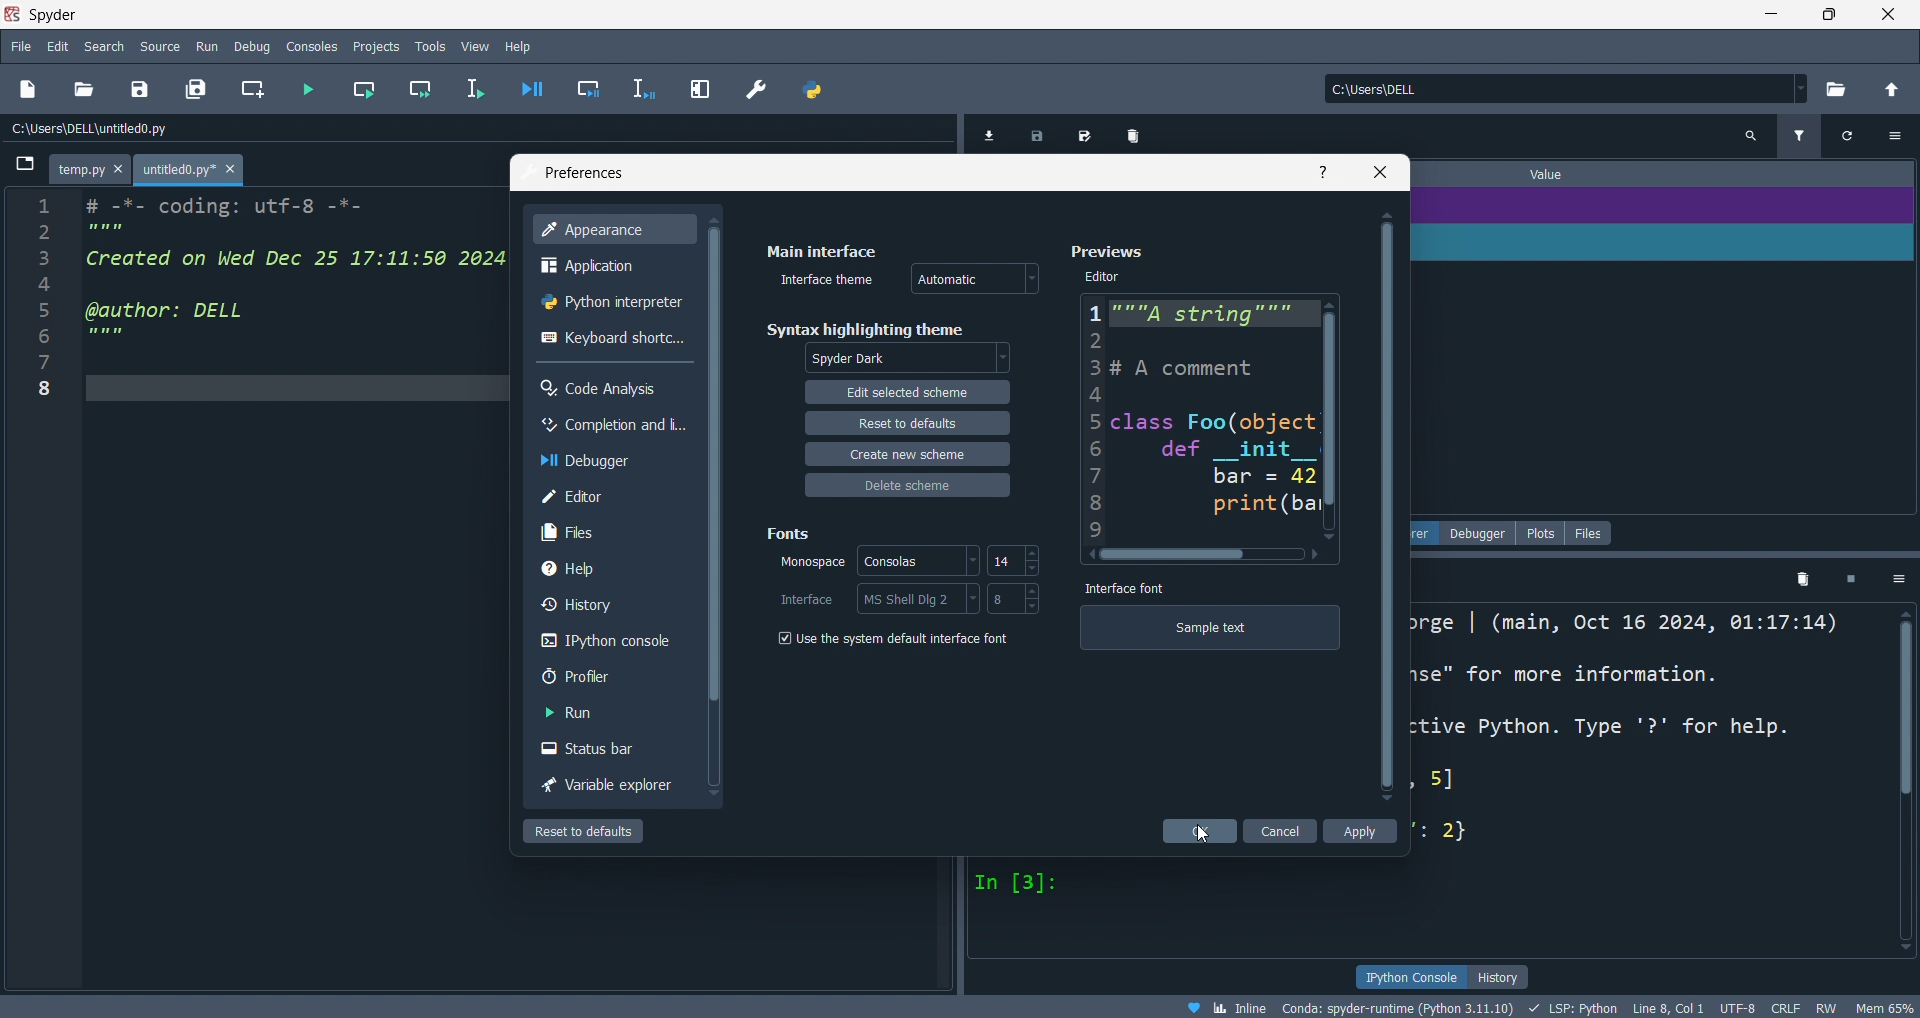 This screenshot has width=1920, height=1018. Describe the element at coordinates (873, 563) in the screenshot. I see `monospace: Cansolas` at that location.